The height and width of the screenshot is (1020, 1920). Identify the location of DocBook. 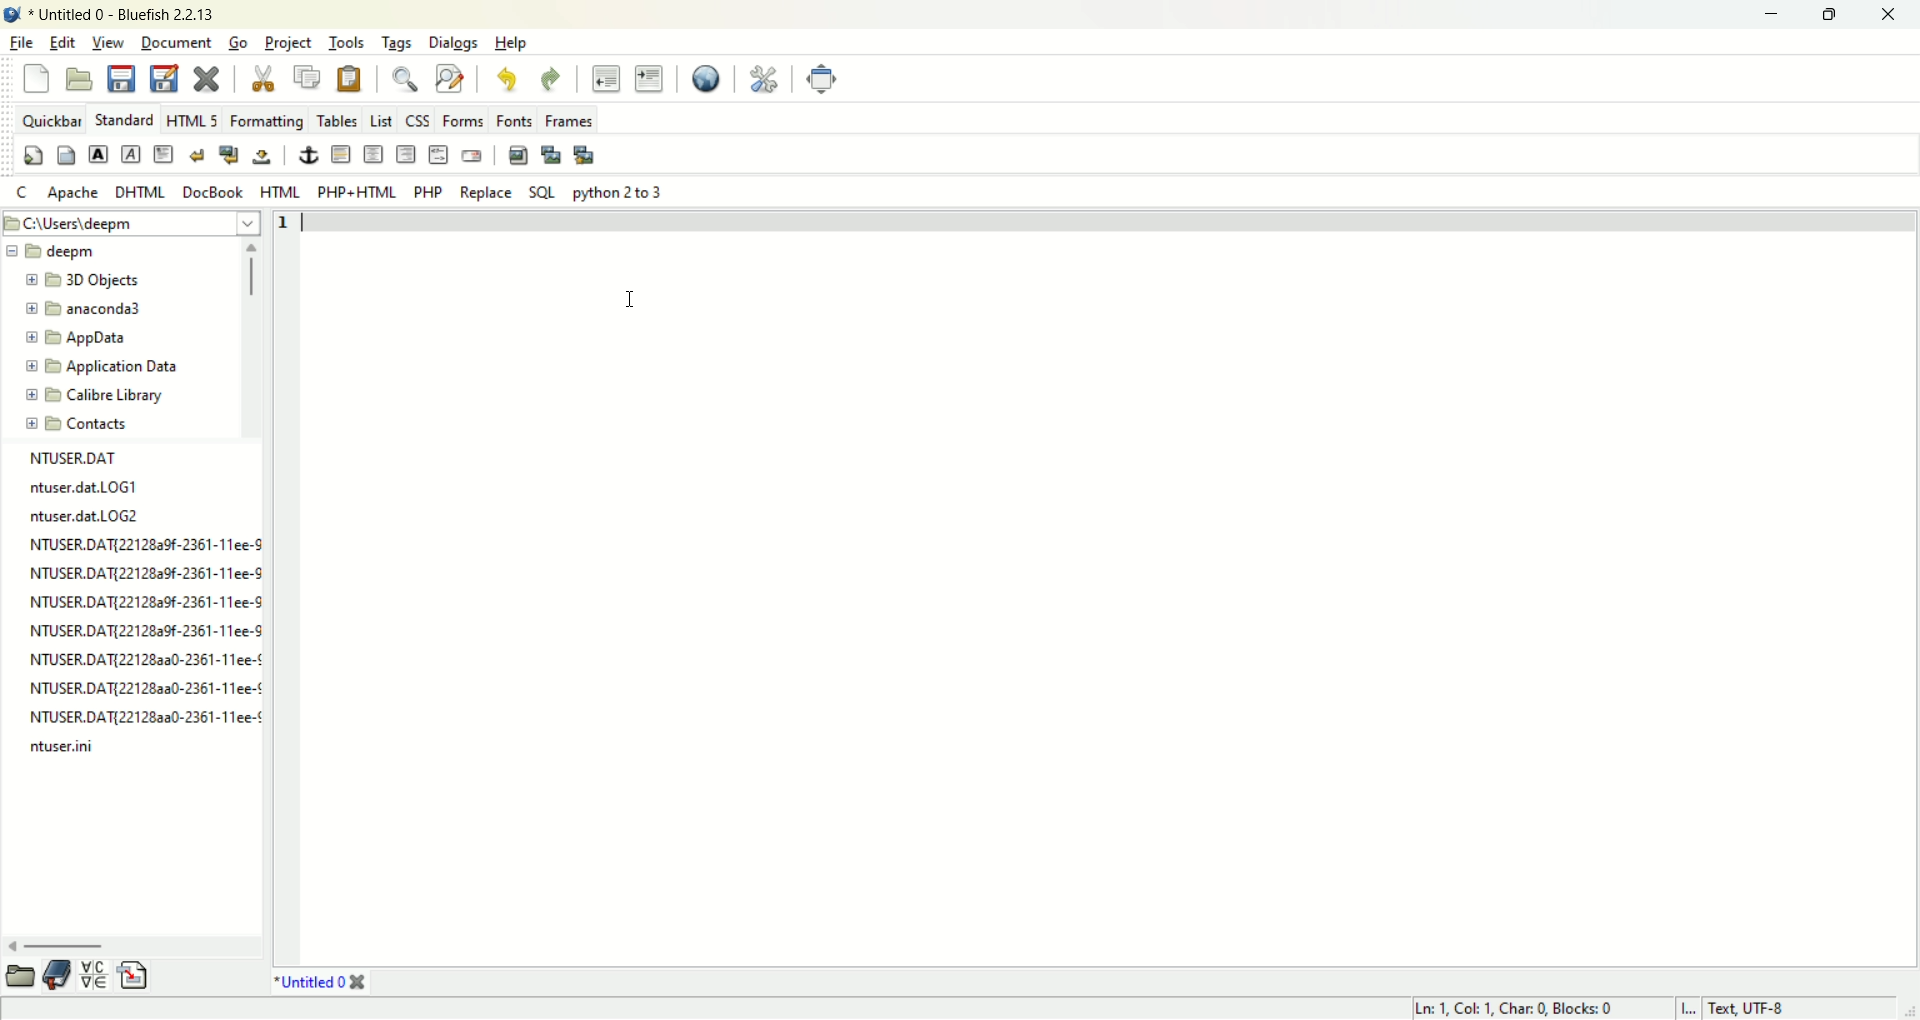
(211, 194).